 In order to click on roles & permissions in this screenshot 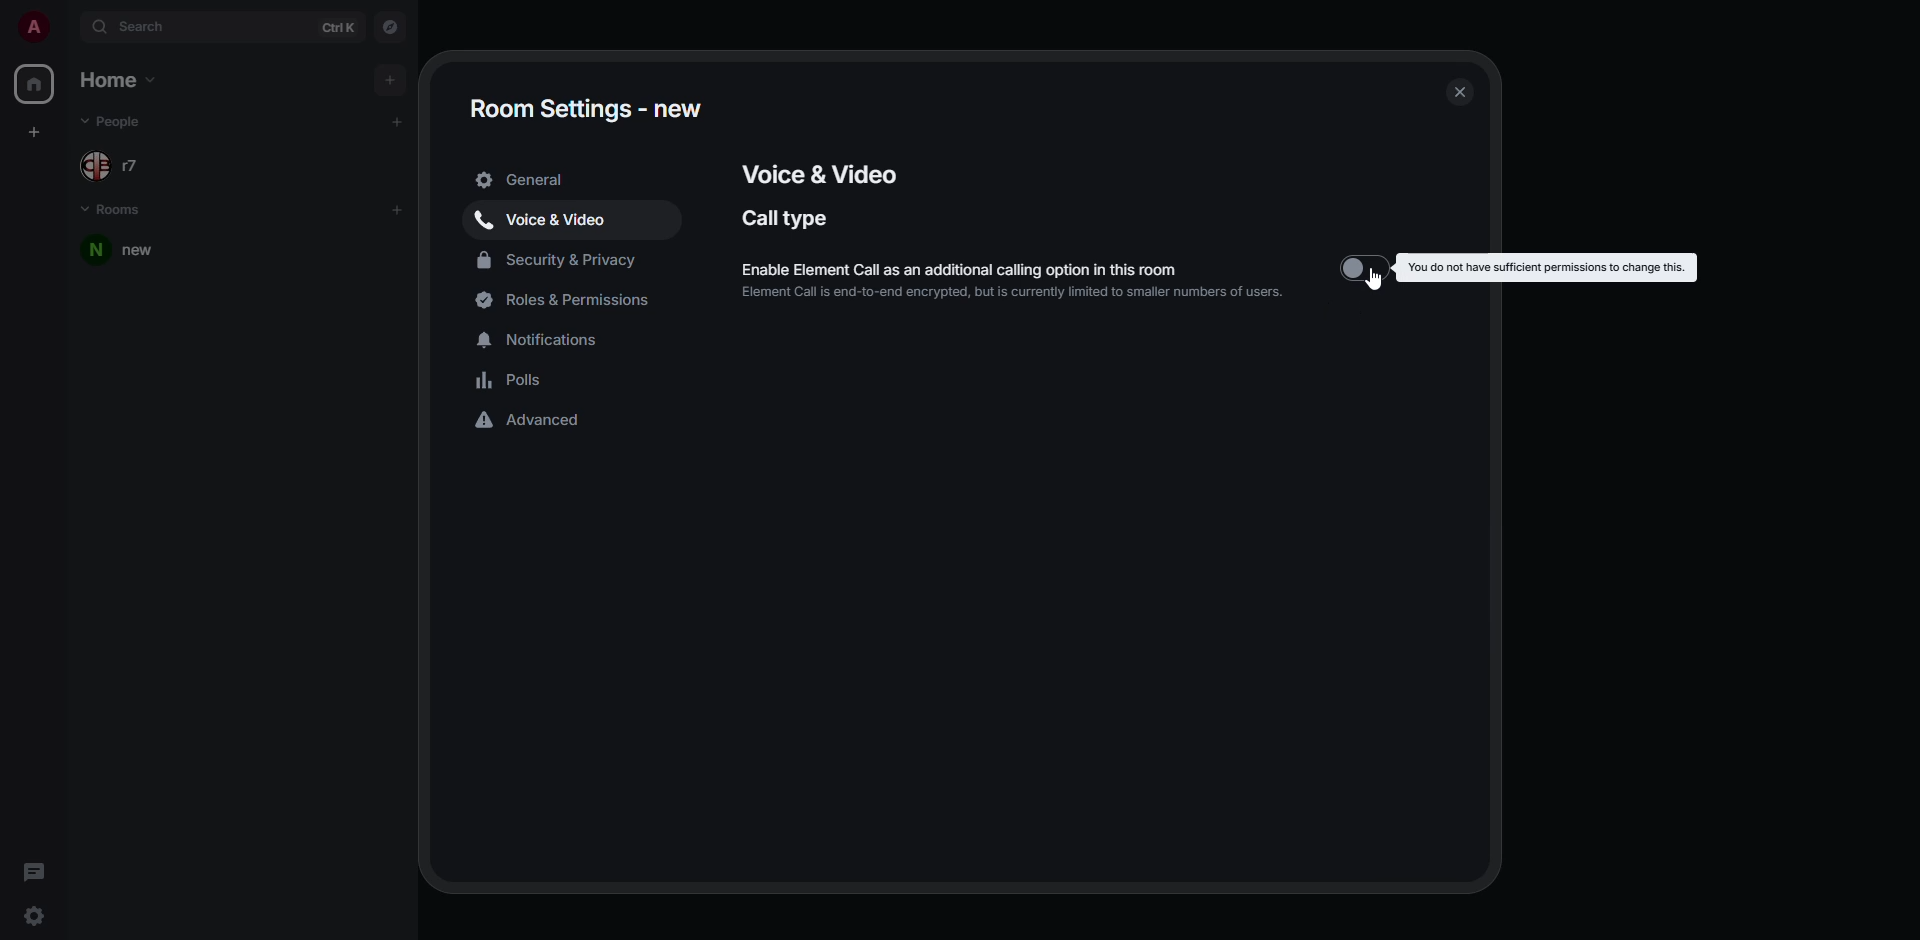, I will do `click(568, 302)`.